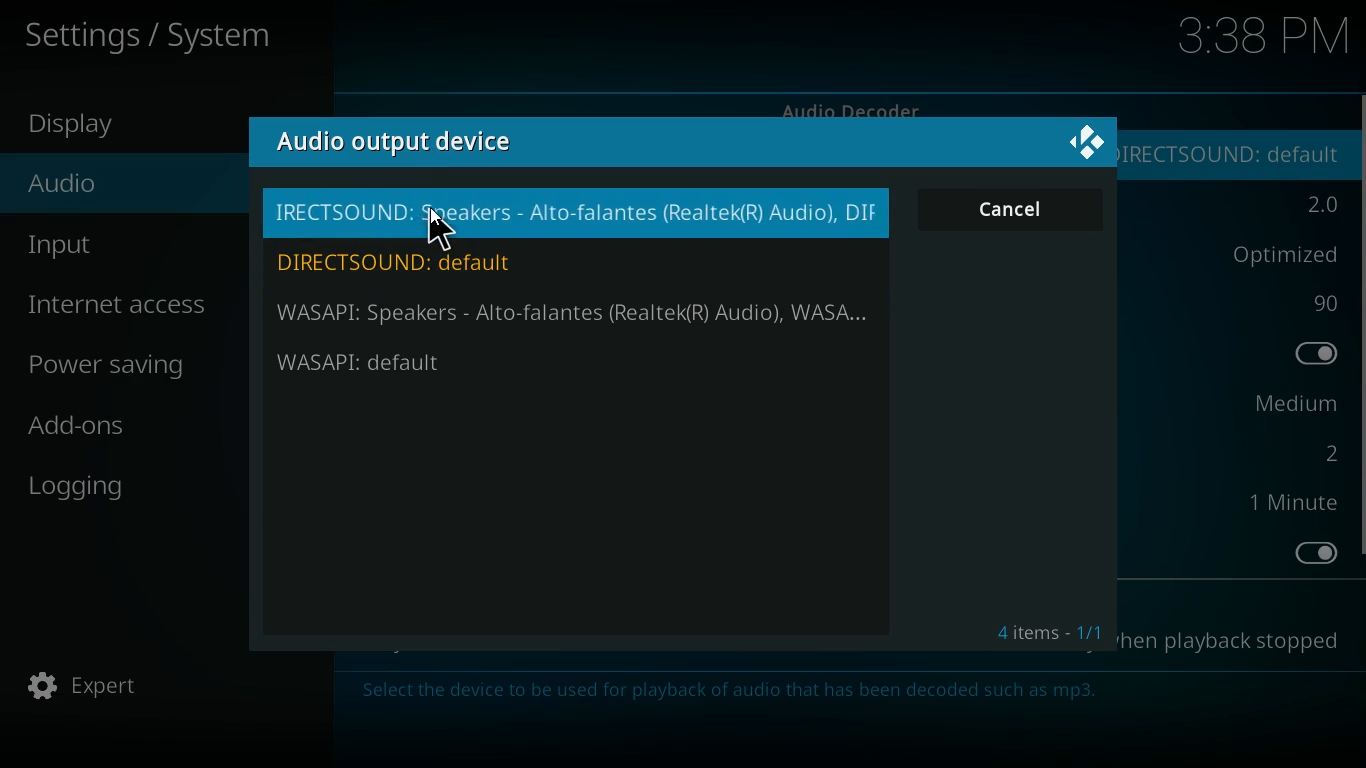 The height and width of the screenshot is (768, 1366). I want to click on logging, so click(136, 482).